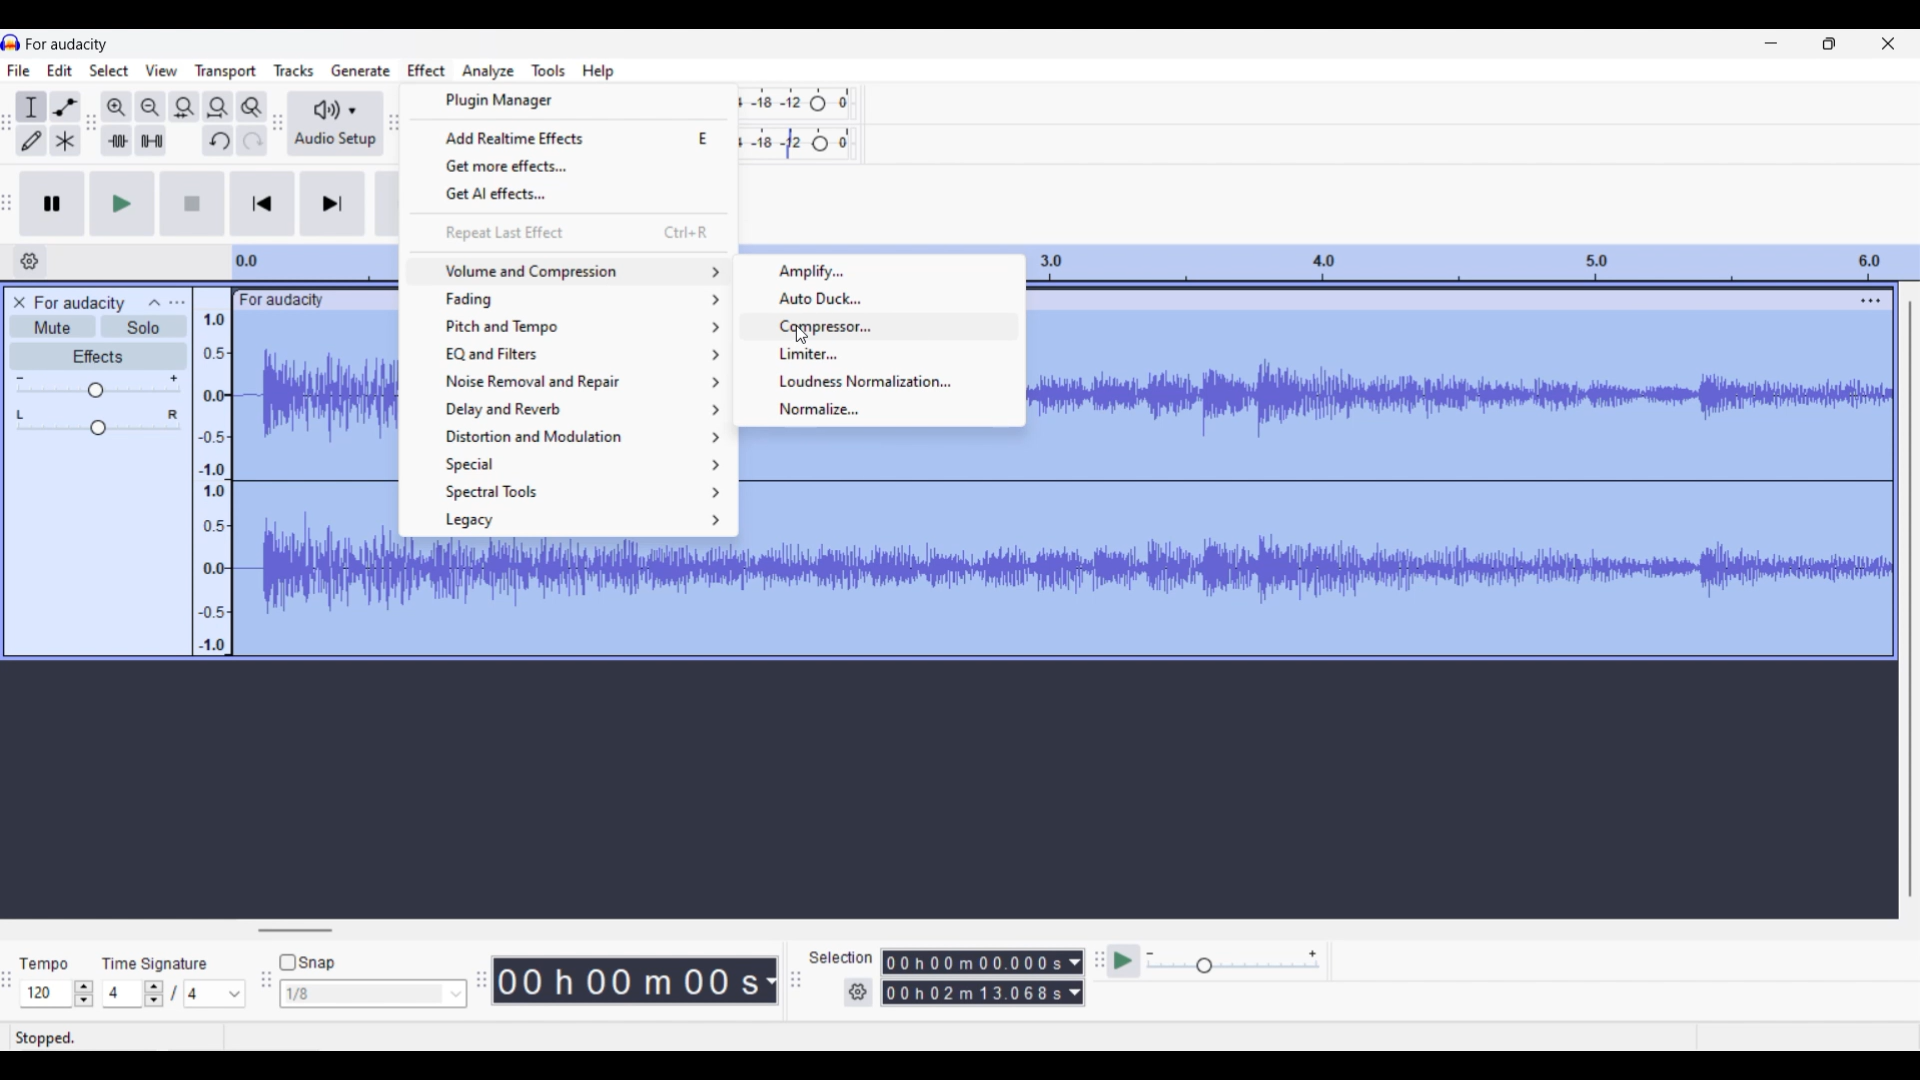  What do you see at coordinates (53, 204) in the screenshot?
I see `Pause` at bounding box center [53, 204].